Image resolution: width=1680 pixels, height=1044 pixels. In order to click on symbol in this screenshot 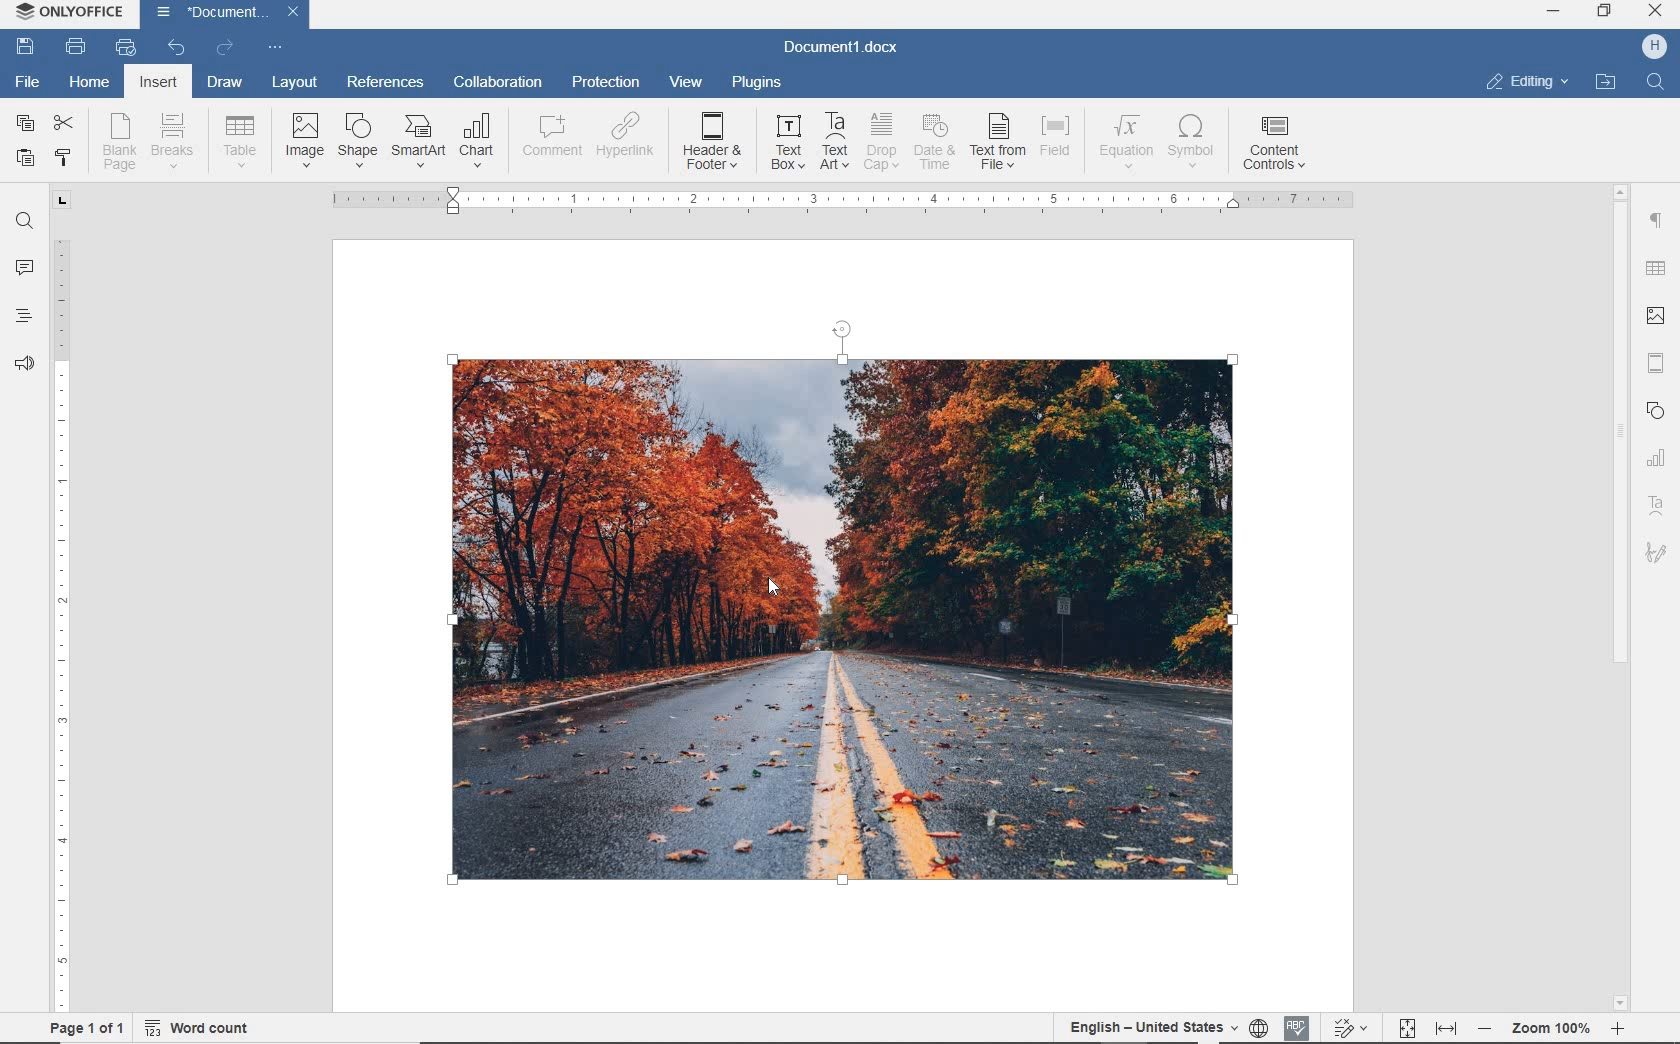, I will do `click(1194, 141)`.